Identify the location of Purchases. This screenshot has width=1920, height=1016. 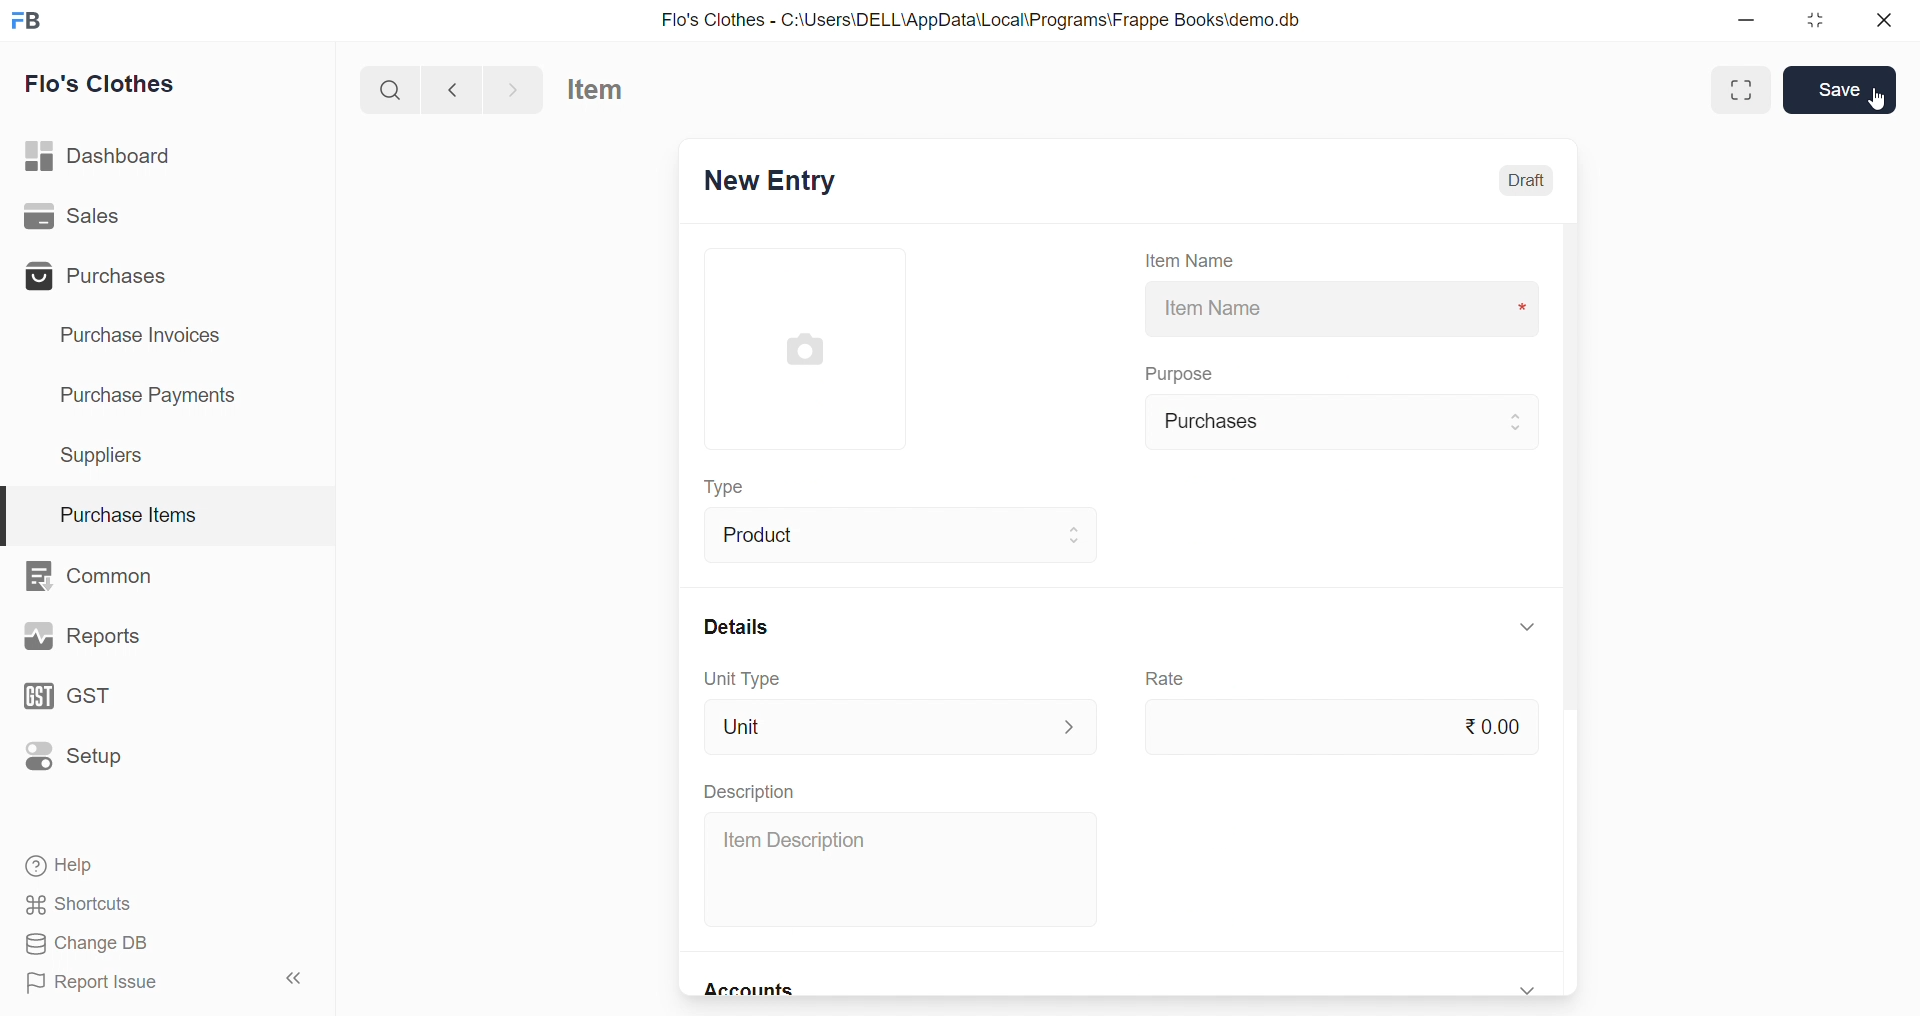
(1344, 422).